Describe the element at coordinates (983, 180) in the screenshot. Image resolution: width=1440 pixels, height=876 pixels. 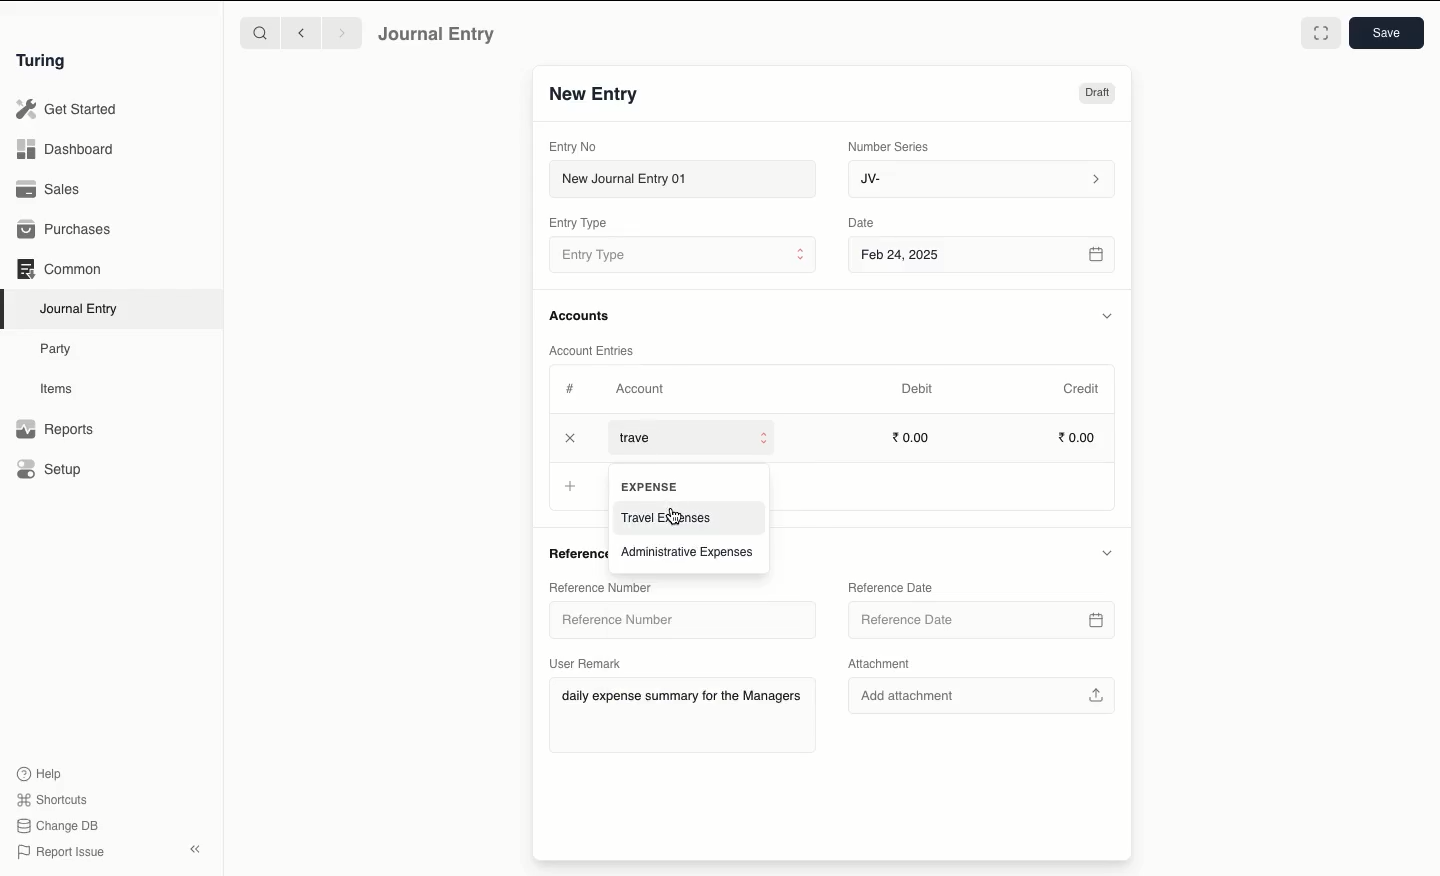
I see `JV-` at that location.